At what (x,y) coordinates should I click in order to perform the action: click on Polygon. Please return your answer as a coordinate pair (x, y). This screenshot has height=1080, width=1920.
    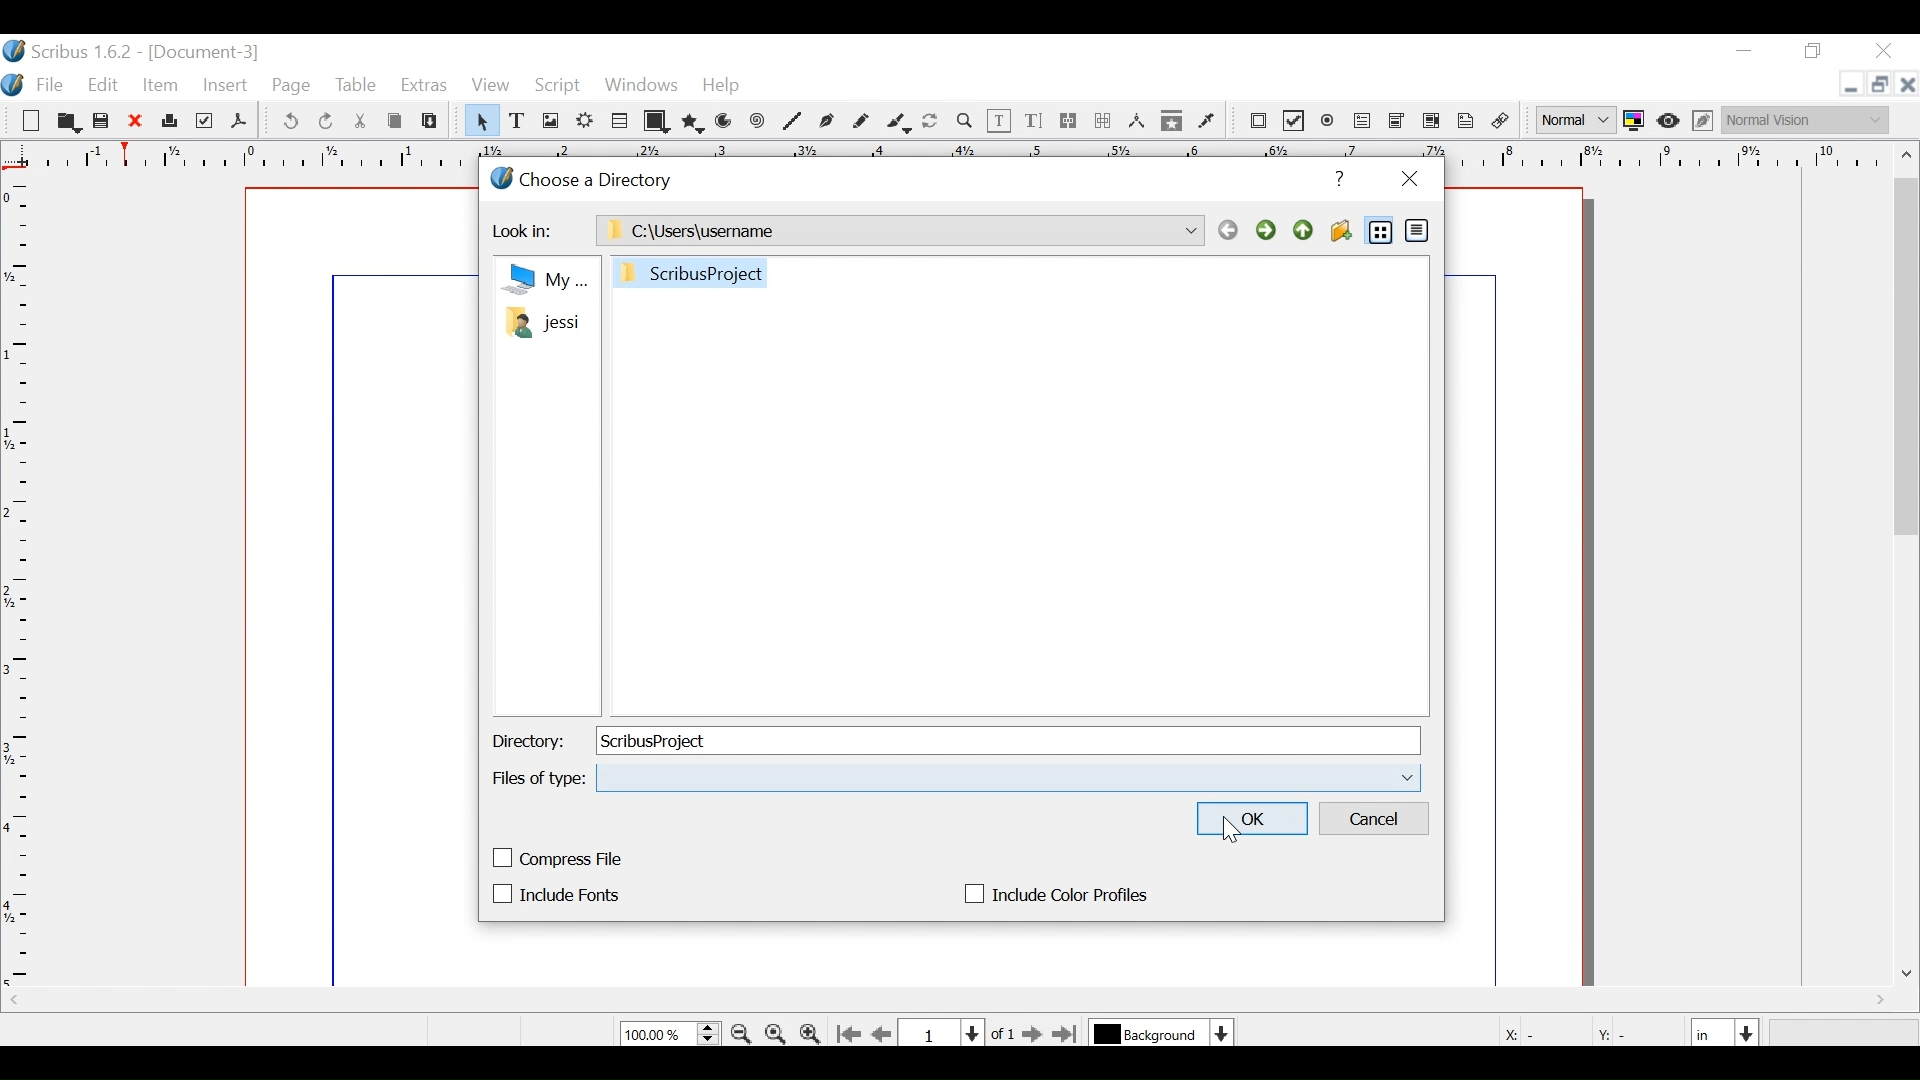
    Looking at the image, I should click on (691, 123).